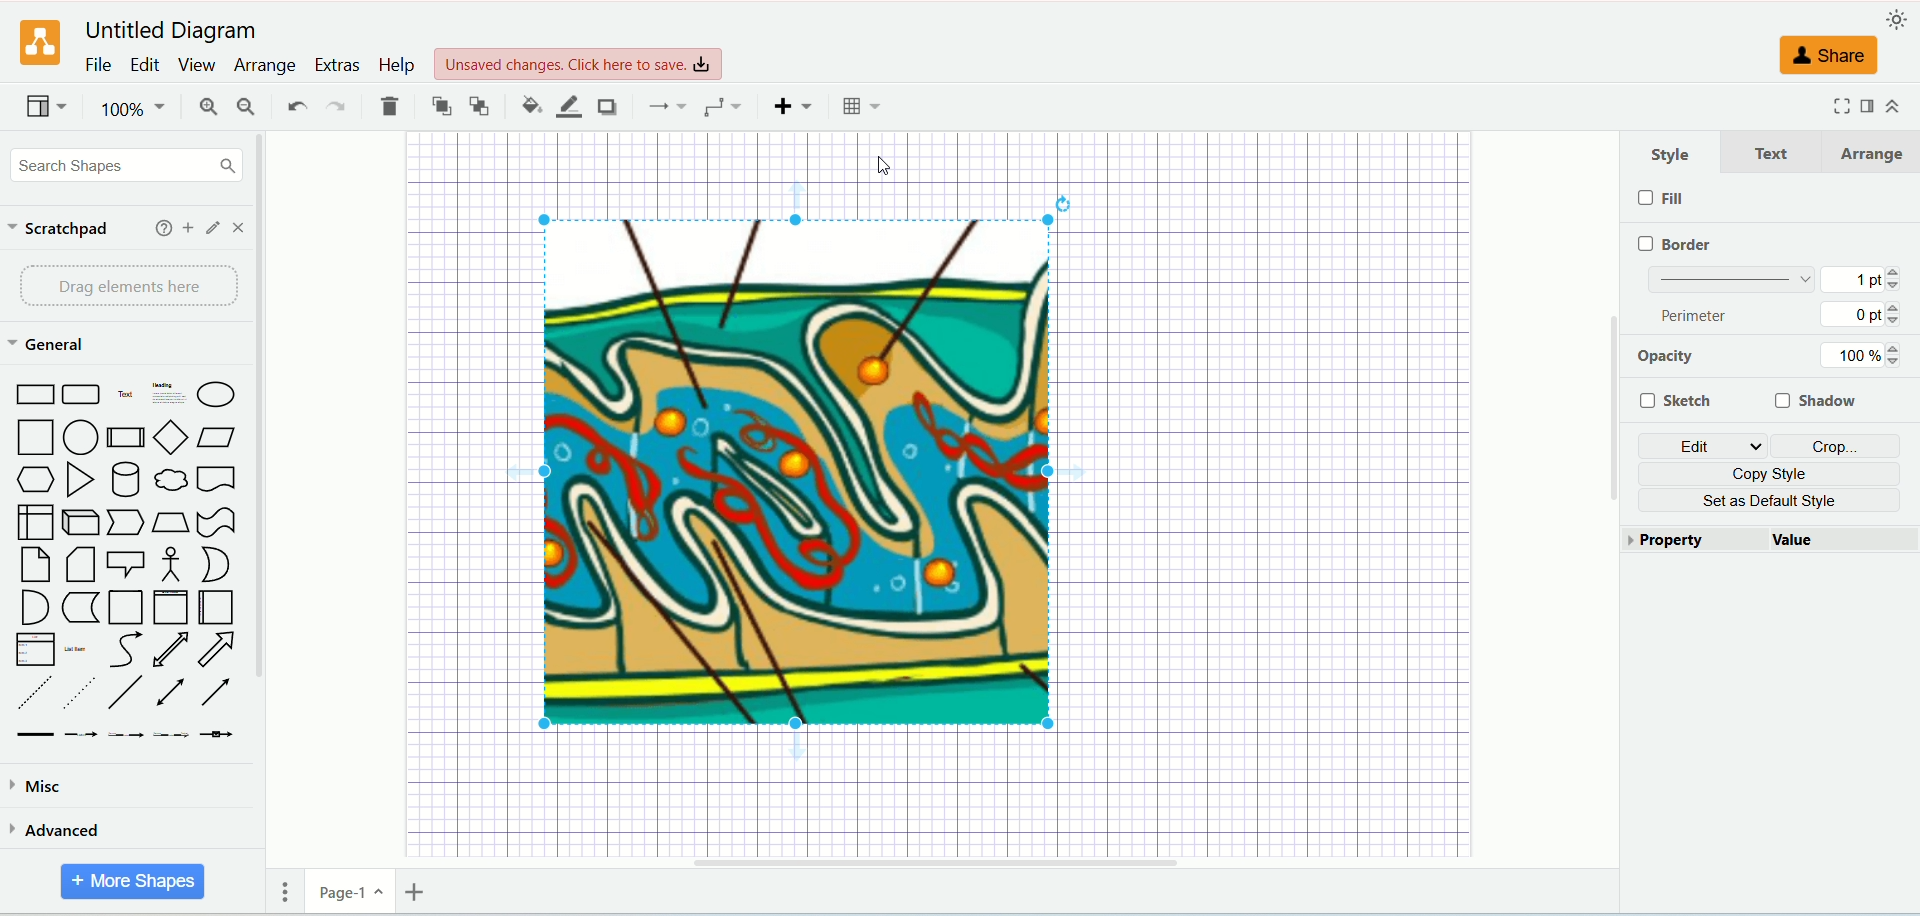 The width and height of the screenshot is (1920, 916). Describe the element at coordinates (265, 521) in the screenshot. I see `vertical scroll bar` at that location.